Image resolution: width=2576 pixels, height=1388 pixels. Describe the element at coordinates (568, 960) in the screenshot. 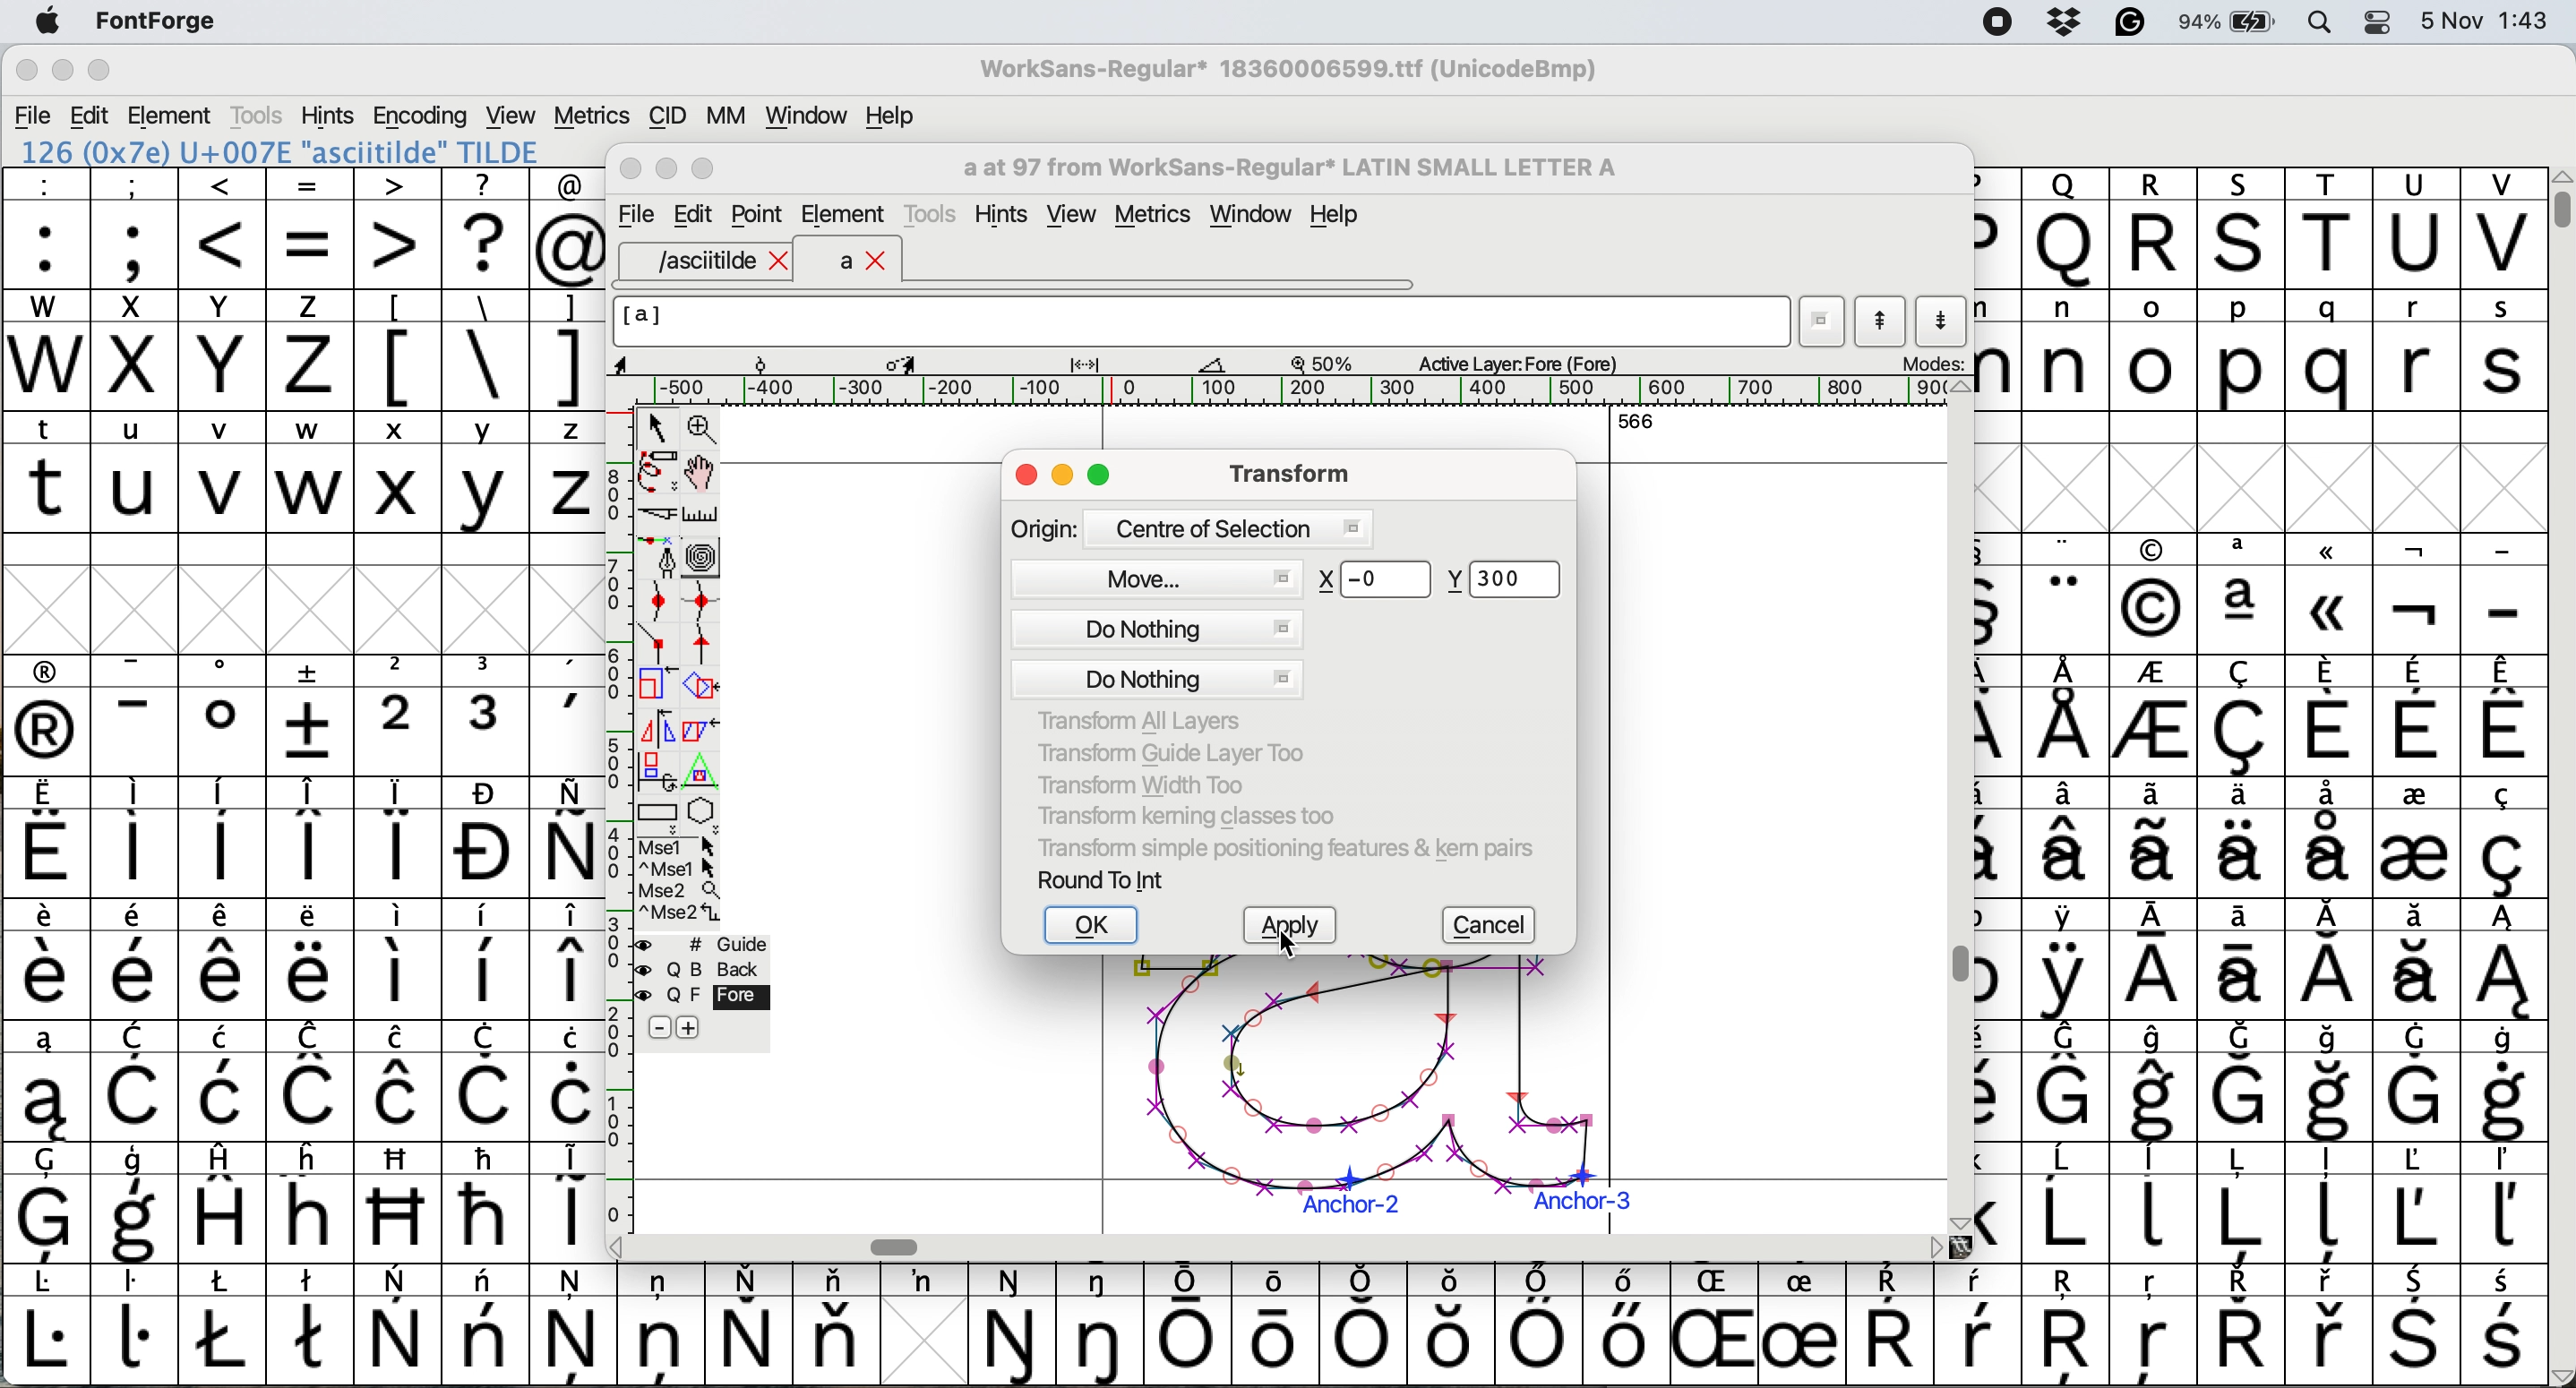

I see `symbol` at that location.